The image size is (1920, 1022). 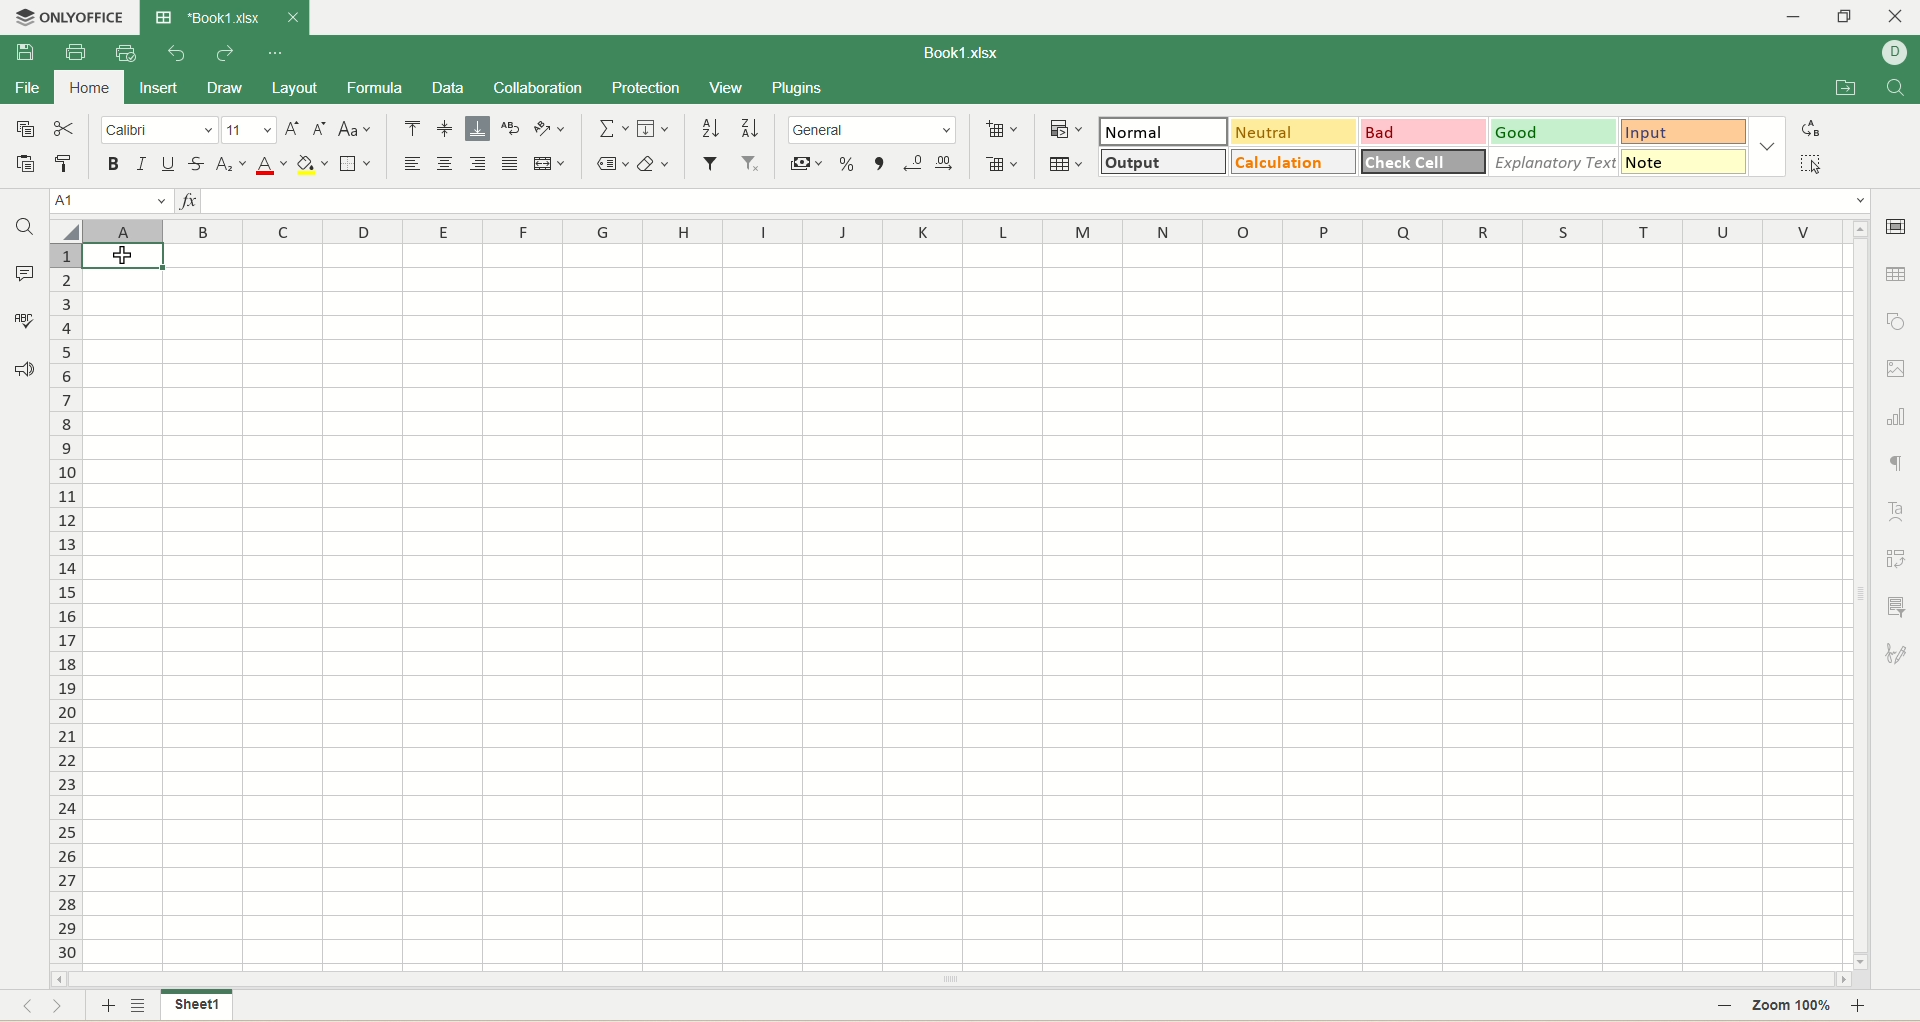 What do you see at coordinates (64, 167) in the screenshot?
I see `copy style` at bounding box center [64, 167].